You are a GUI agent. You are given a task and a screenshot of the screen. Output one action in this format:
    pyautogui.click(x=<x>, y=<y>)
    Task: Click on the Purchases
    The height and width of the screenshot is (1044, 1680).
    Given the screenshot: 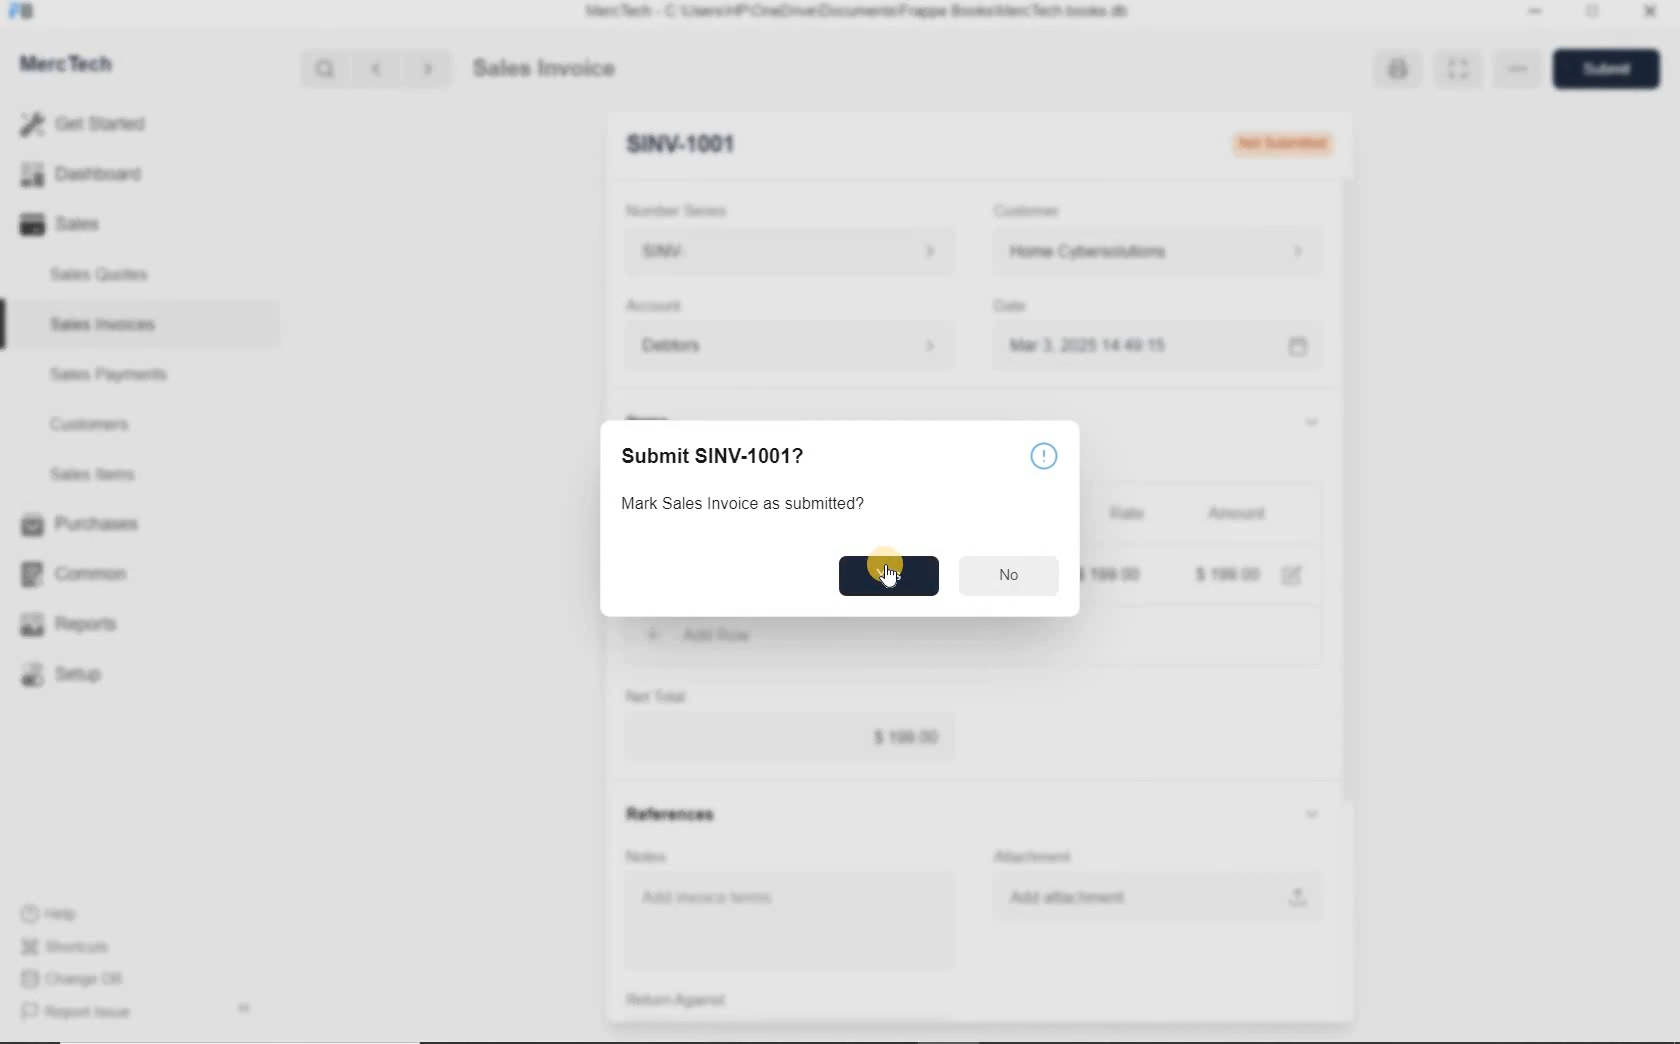 What is the action you would take?
    pyautogui.click(x=83, y=526)
    